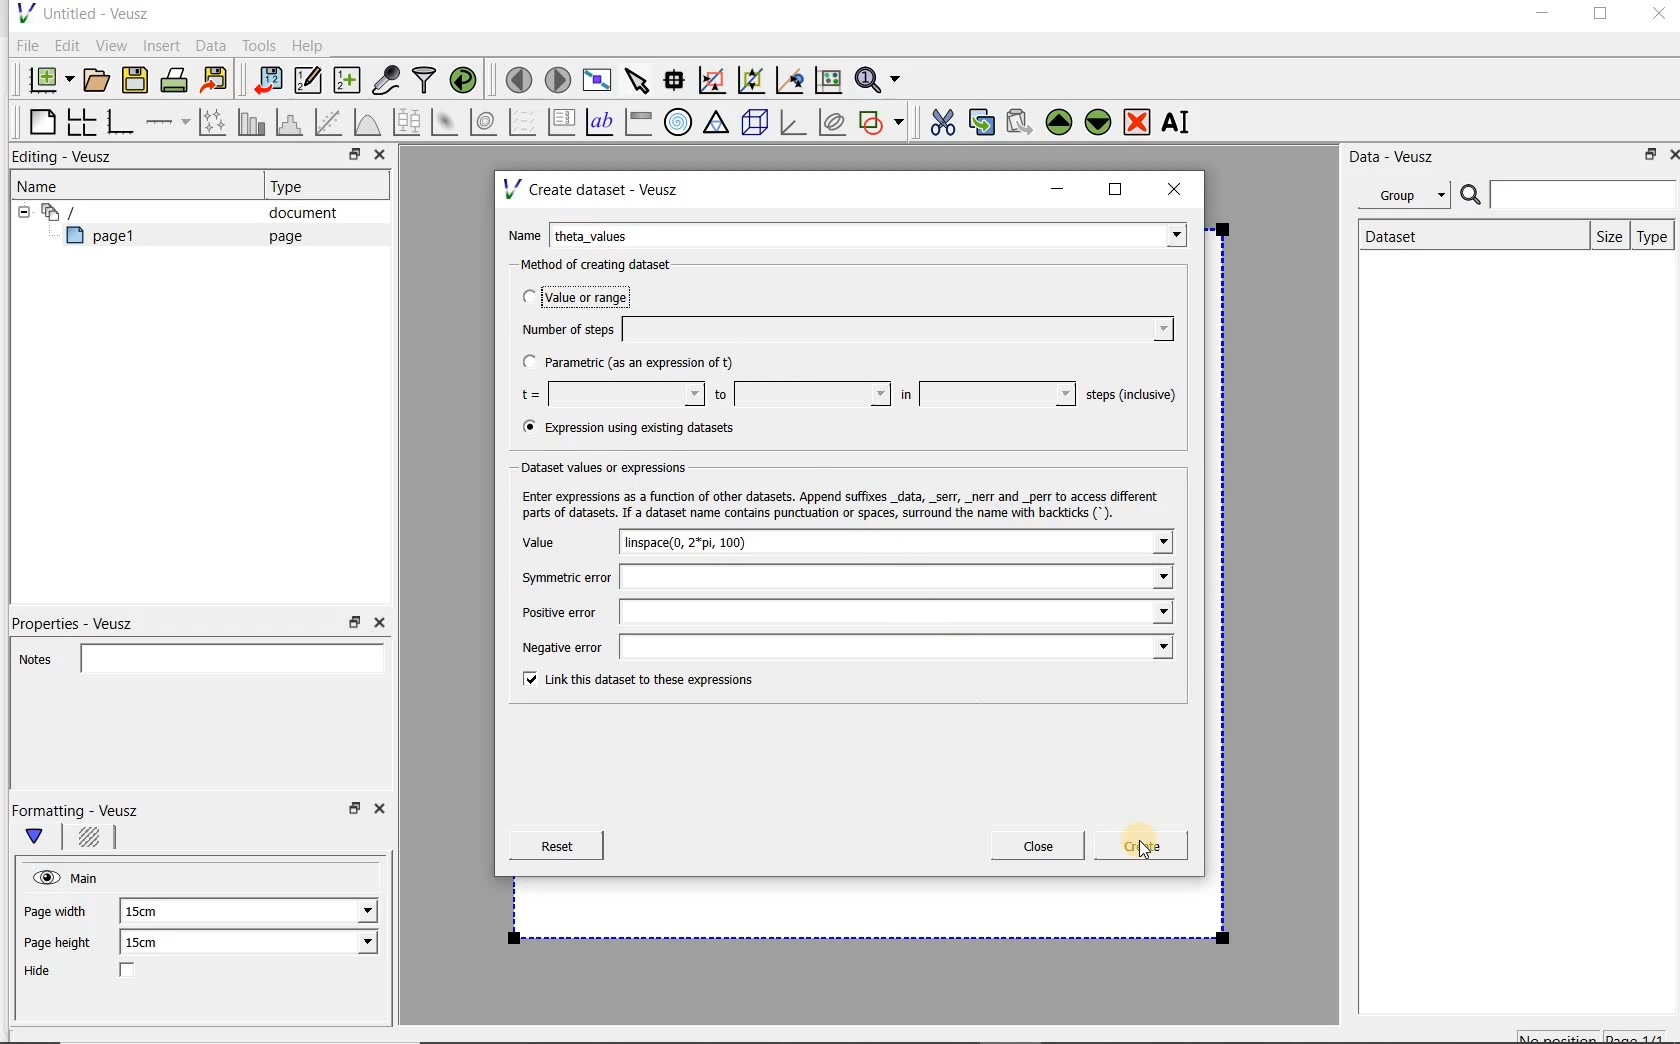 The height and width of the screenshot is (1044, 1680). I want to click on cut the selected widget, so click(939, 120).